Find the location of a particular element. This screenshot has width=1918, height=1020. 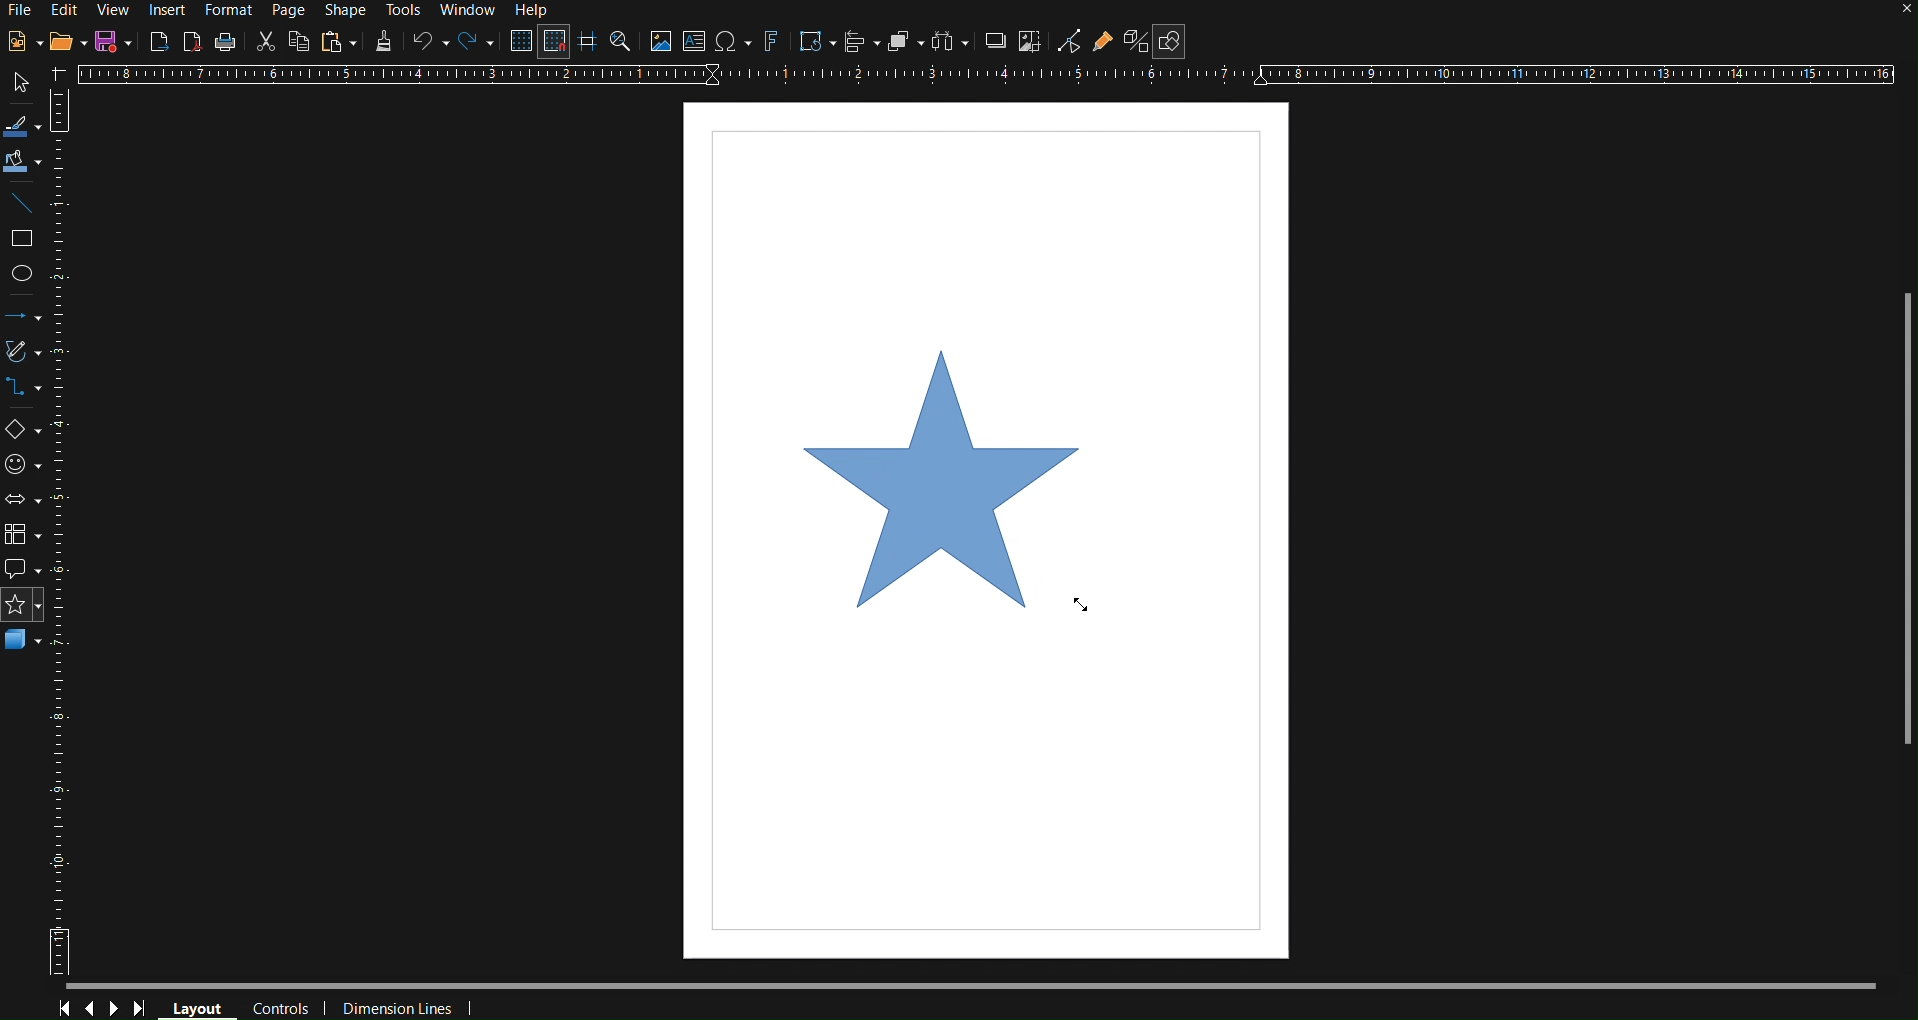

File is located at coordinates (23, 9).